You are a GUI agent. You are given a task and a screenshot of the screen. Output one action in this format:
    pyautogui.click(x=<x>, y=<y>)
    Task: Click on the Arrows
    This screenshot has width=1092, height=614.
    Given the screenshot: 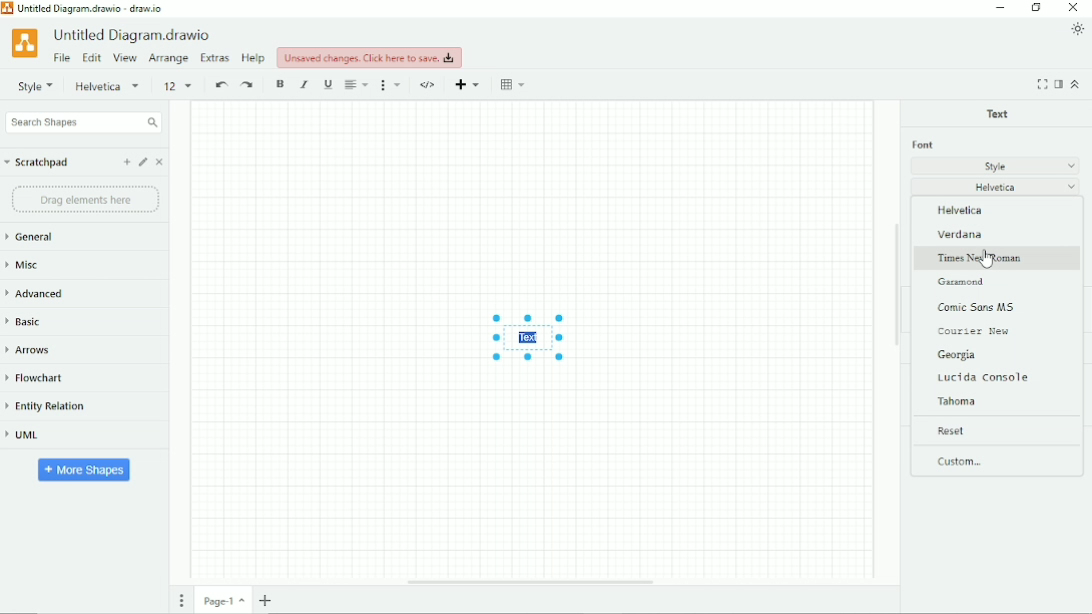 What is the action you would take?
    pyautogui.click(x=38, y=350)
    